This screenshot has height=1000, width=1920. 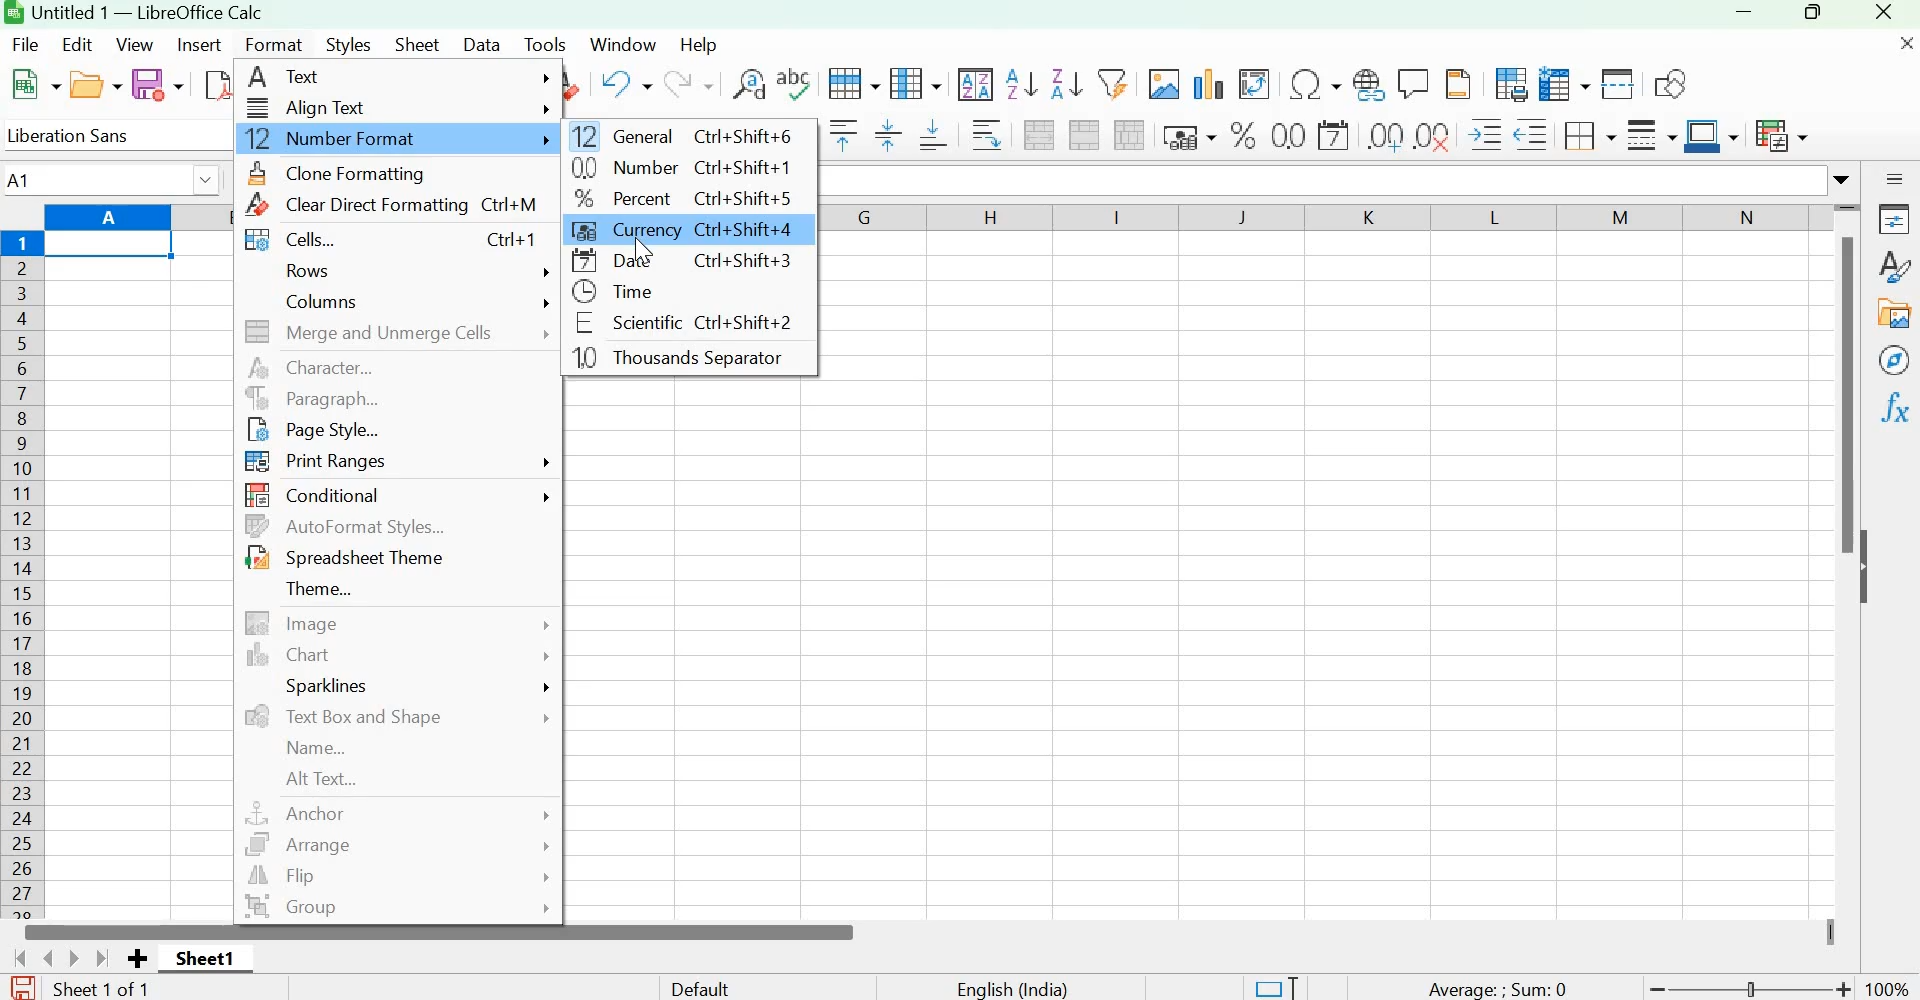 What do you see at coordinates (1243, 134) in the screenshot?
I see `Format as percent` at bounding box center [1243, 134].